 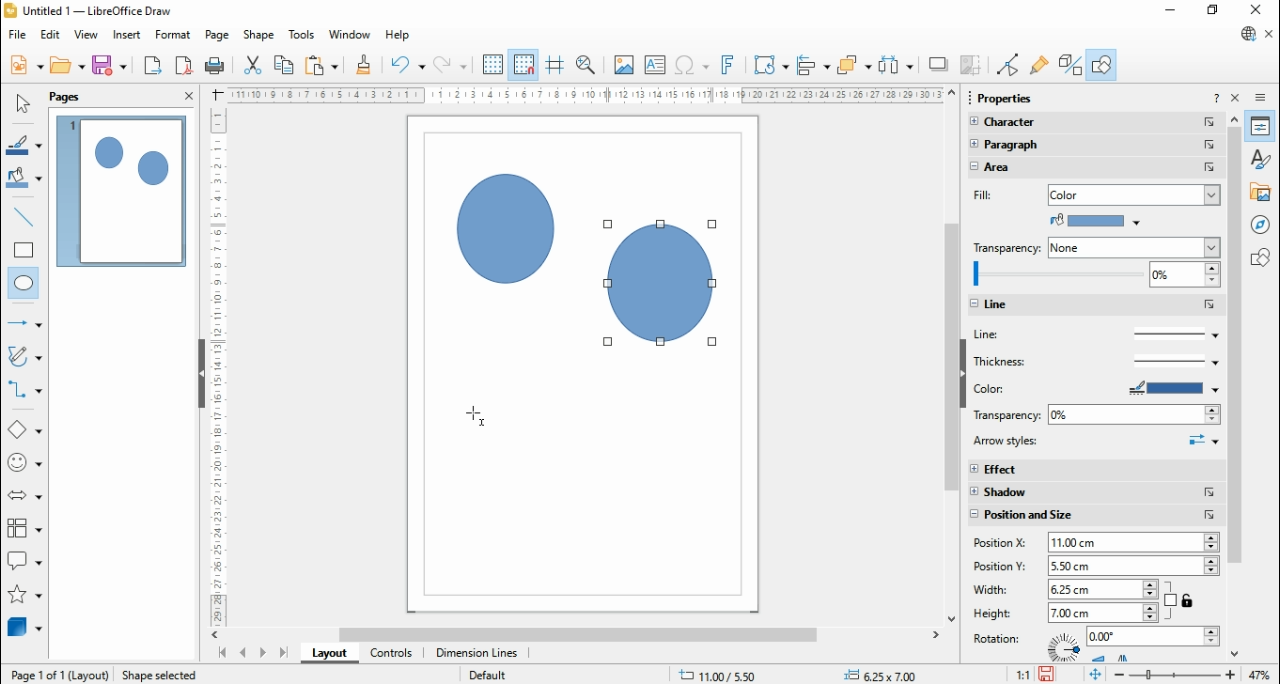 What do you see at coordinates (1172, 10) in the screenshot?
I see `minimize` at bounding box center [1172, 10].